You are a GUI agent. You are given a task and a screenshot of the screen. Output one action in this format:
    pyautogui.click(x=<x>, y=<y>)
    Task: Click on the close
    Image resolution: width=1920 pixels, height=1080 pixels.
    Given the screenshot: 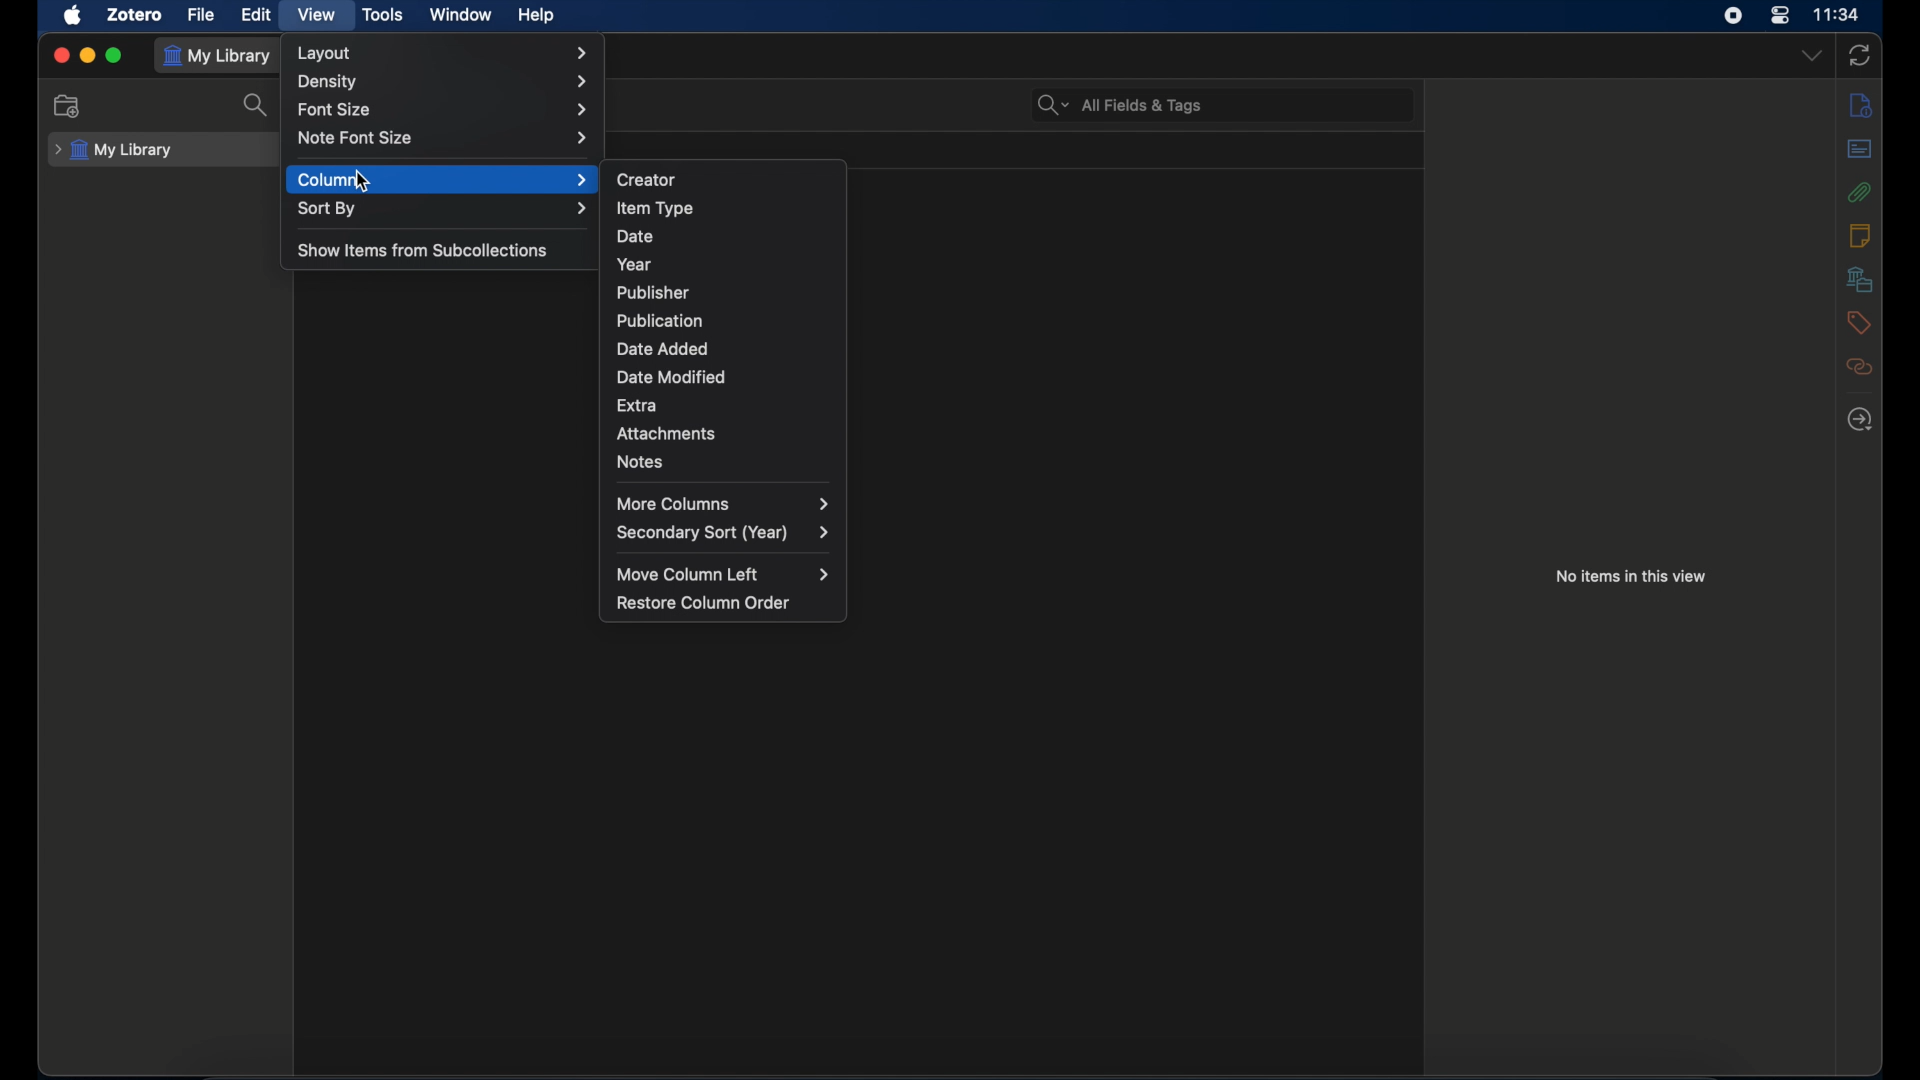 What is the action you would take?
    pyautogui.click(x=60, y=54)
    